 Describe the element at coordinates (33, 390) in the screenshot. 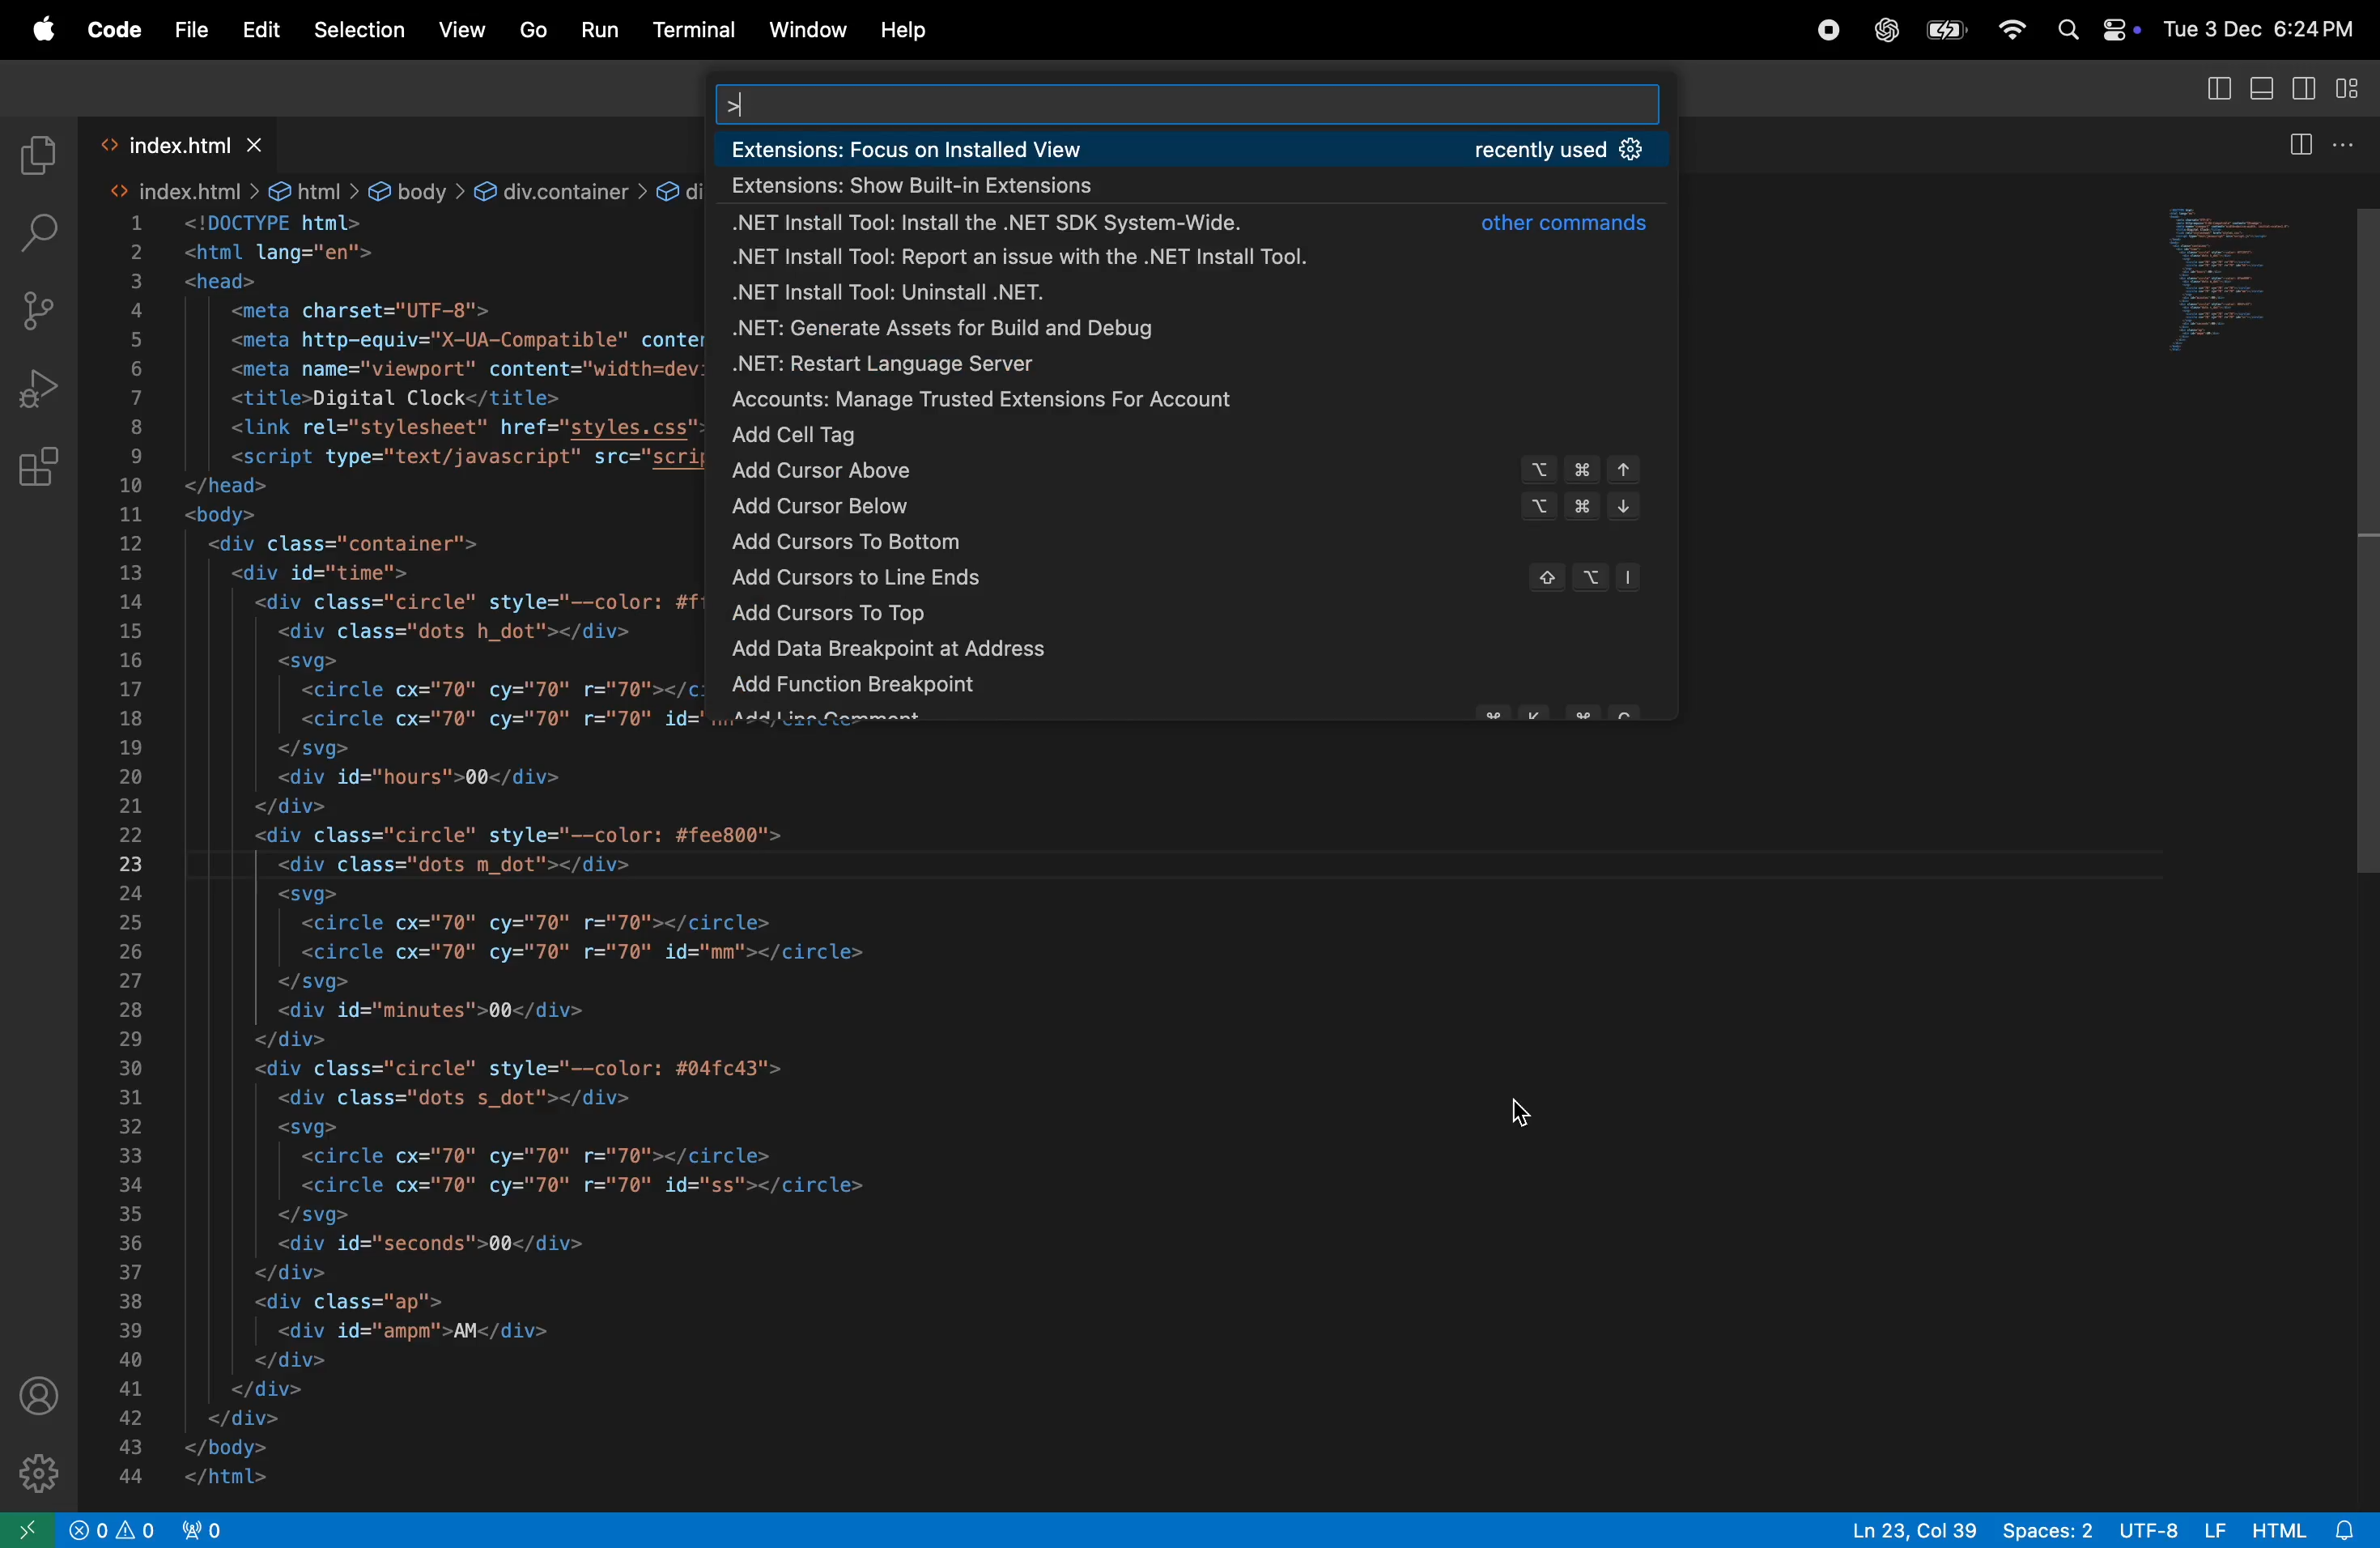

I see `run debug` at that location.